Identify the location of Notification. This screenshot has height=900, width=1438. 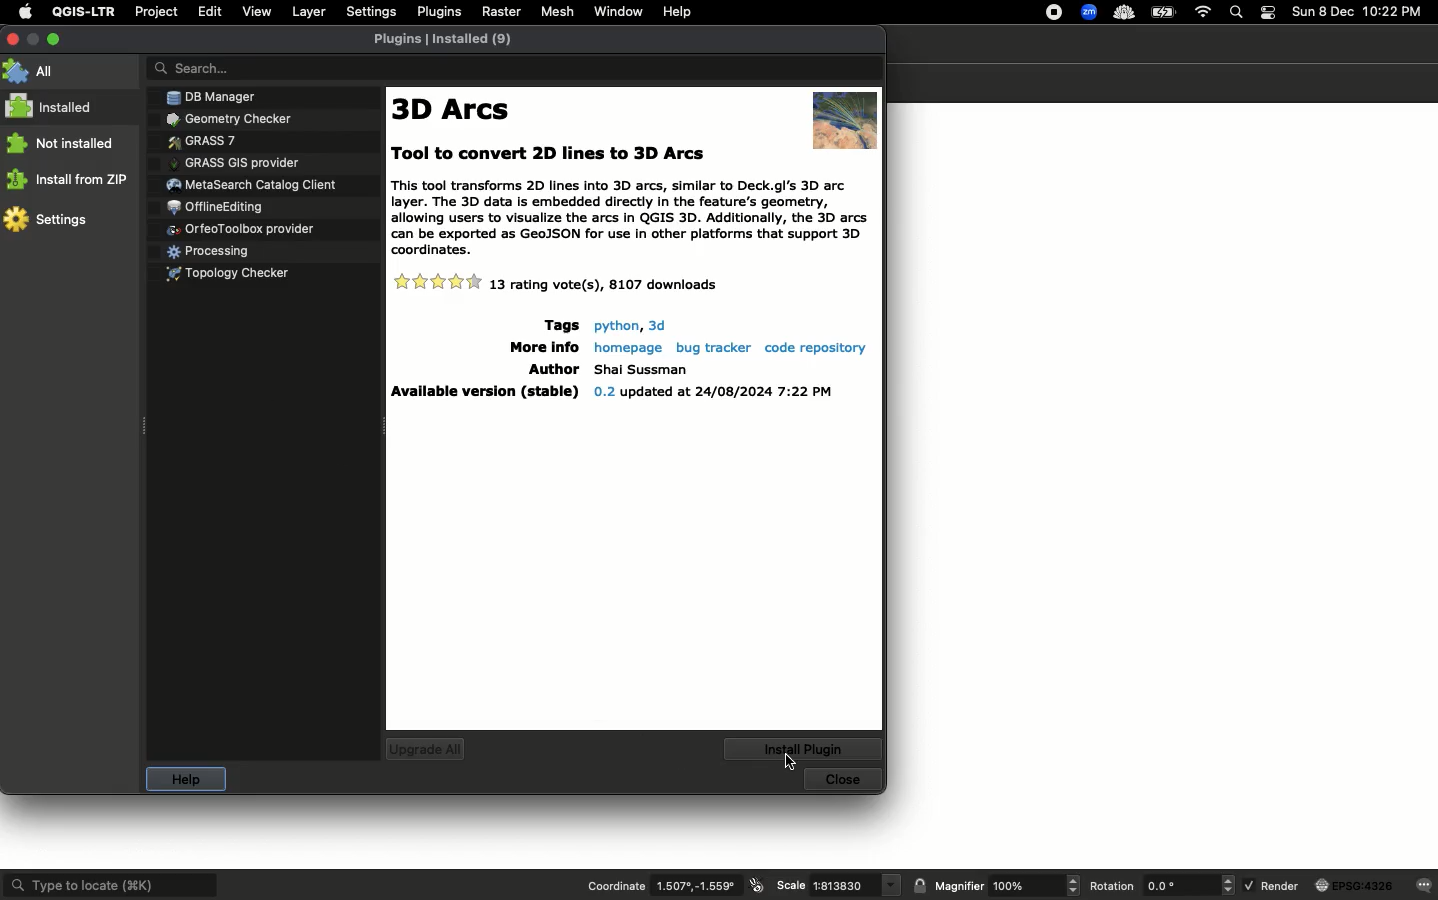
(1270, 11).